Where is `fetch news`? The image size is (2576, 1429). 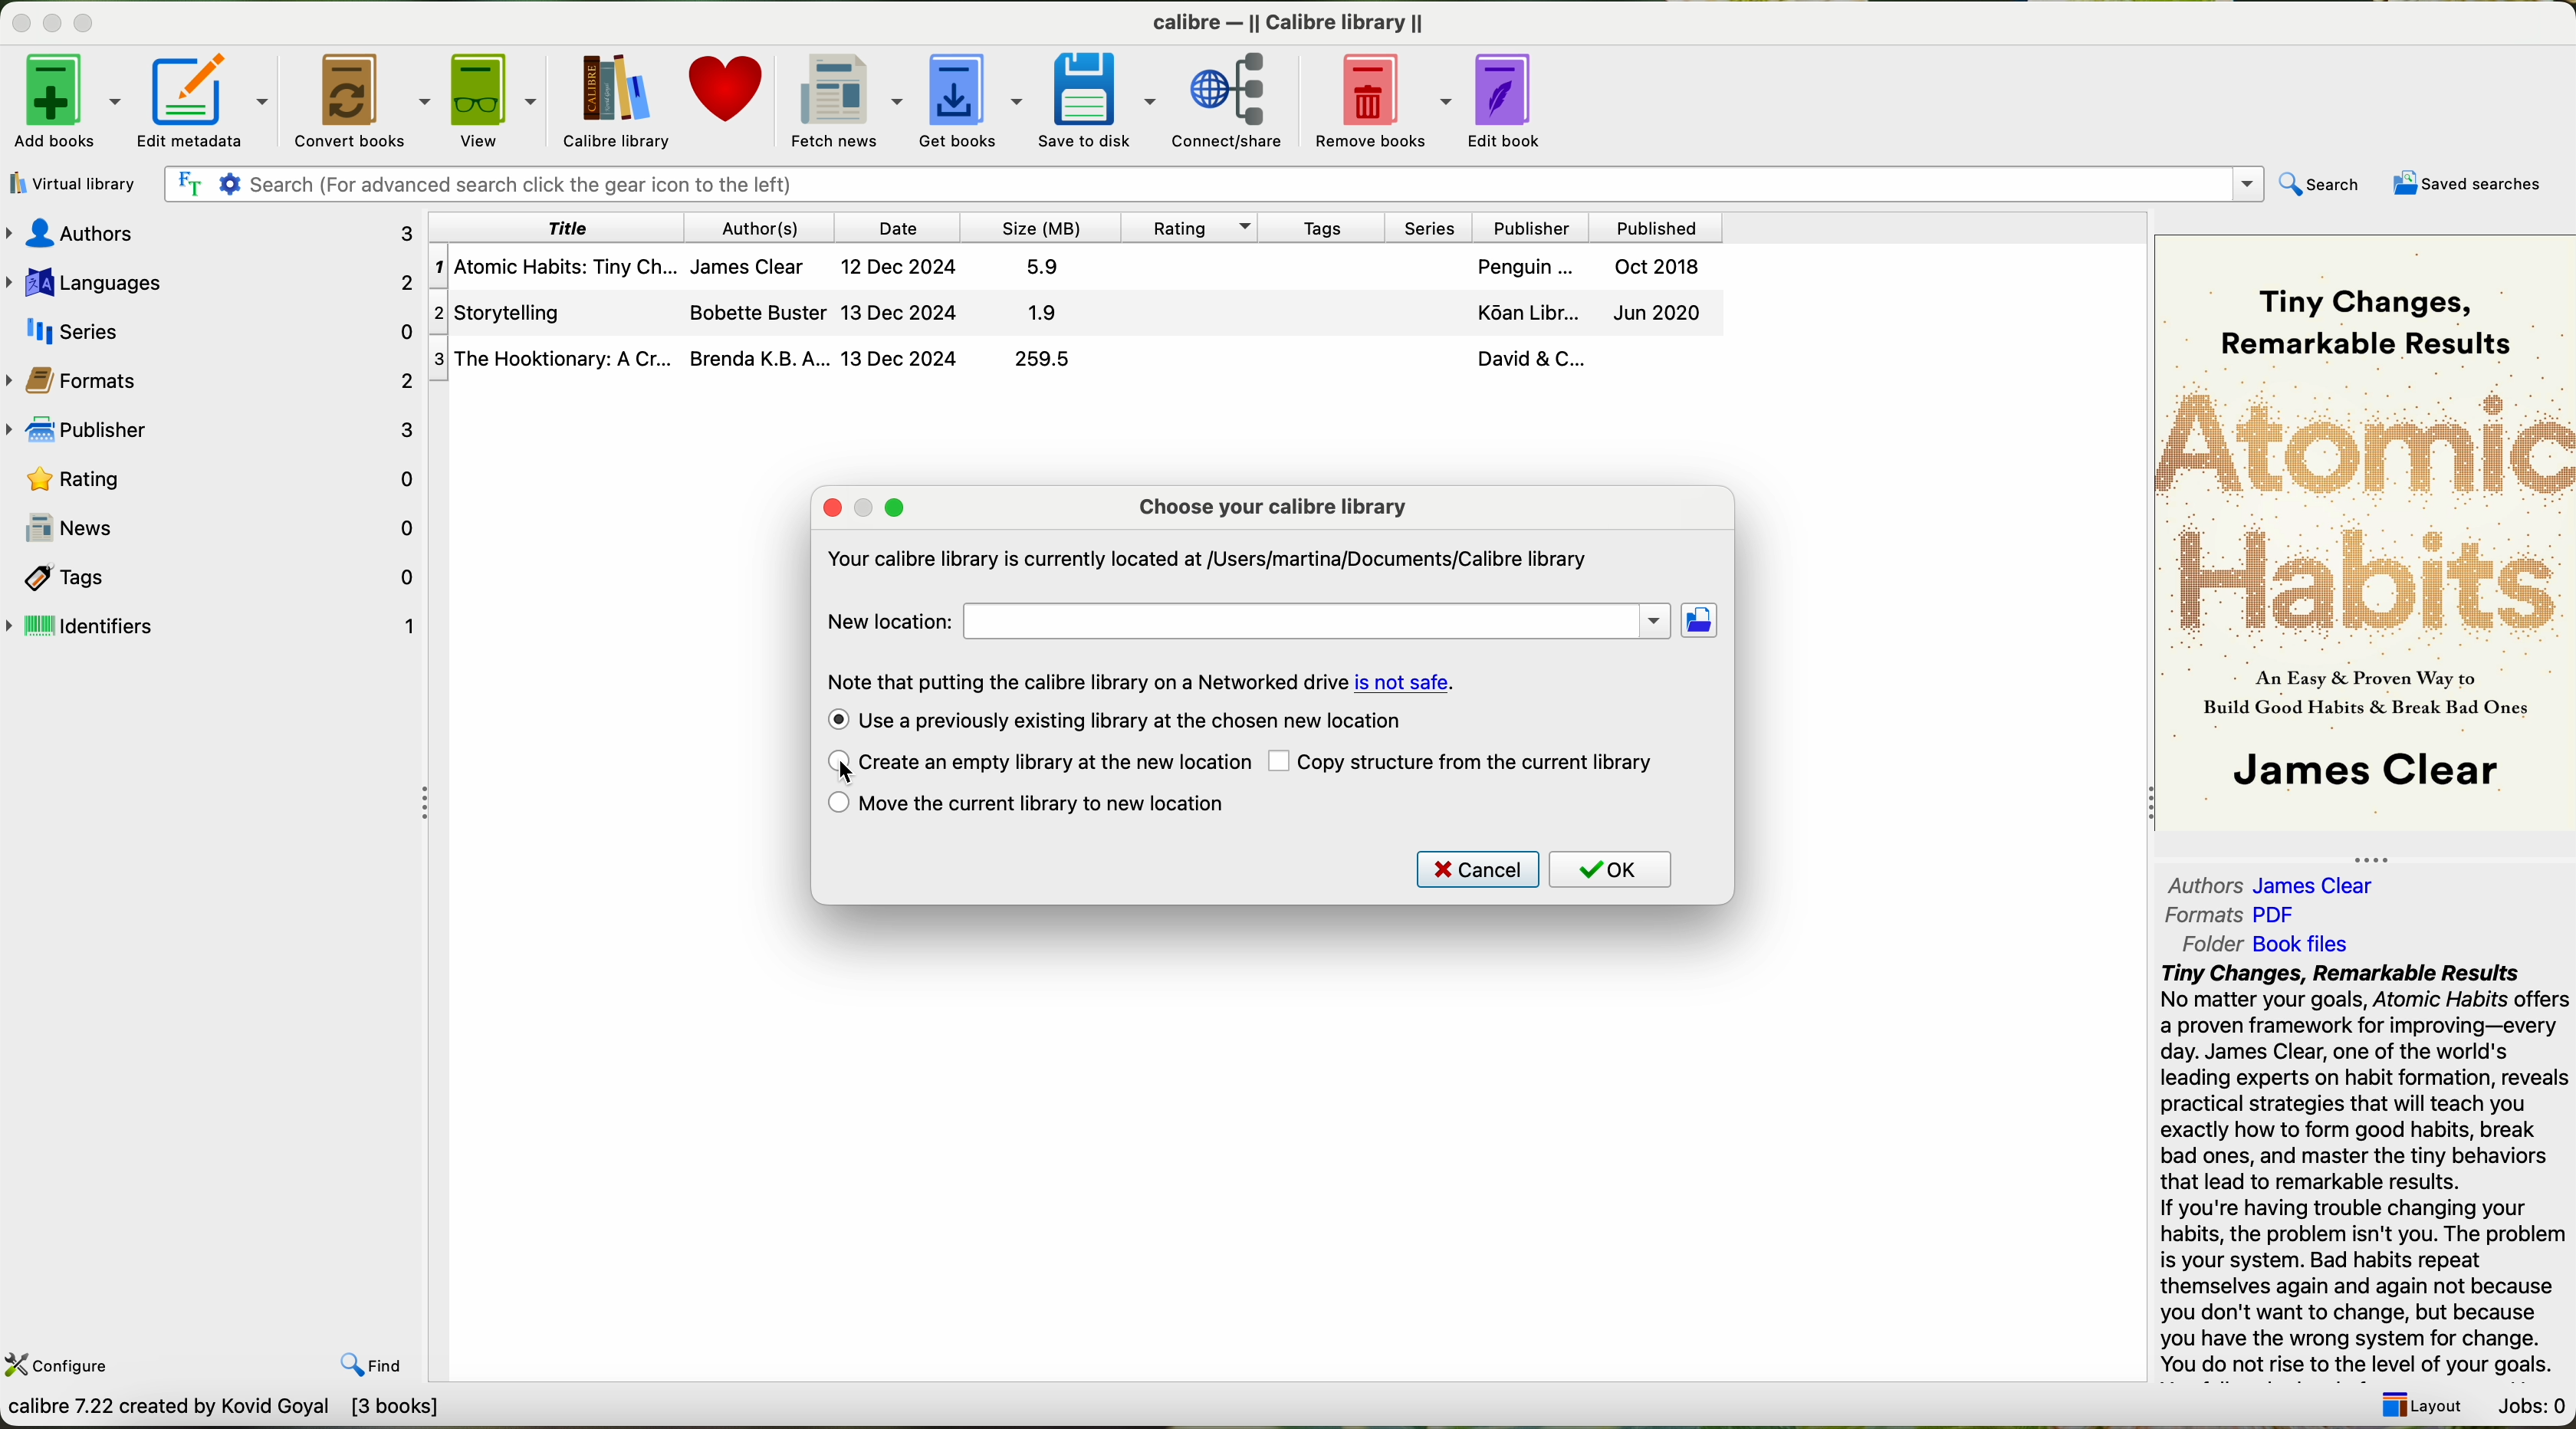 fetch news is located at coordinates (843, 99).